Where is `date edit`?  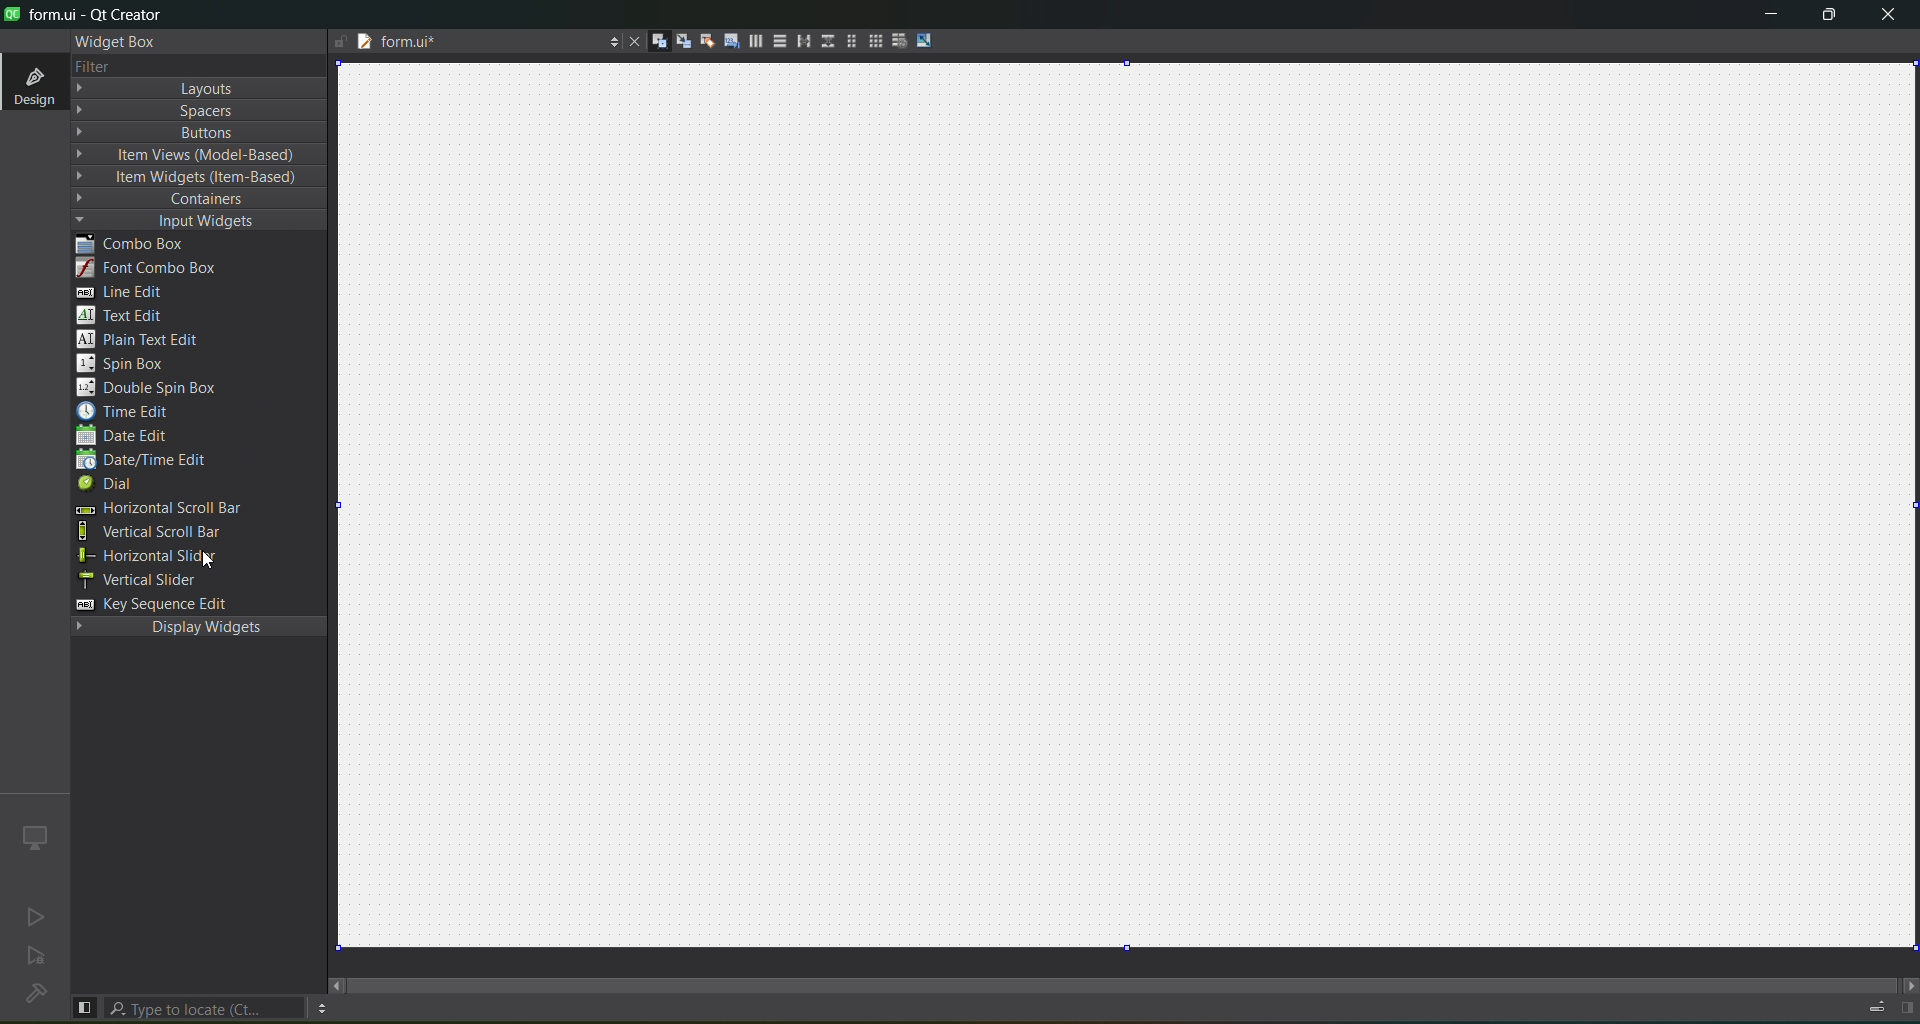 date edit is located at coordinates (137, 435).